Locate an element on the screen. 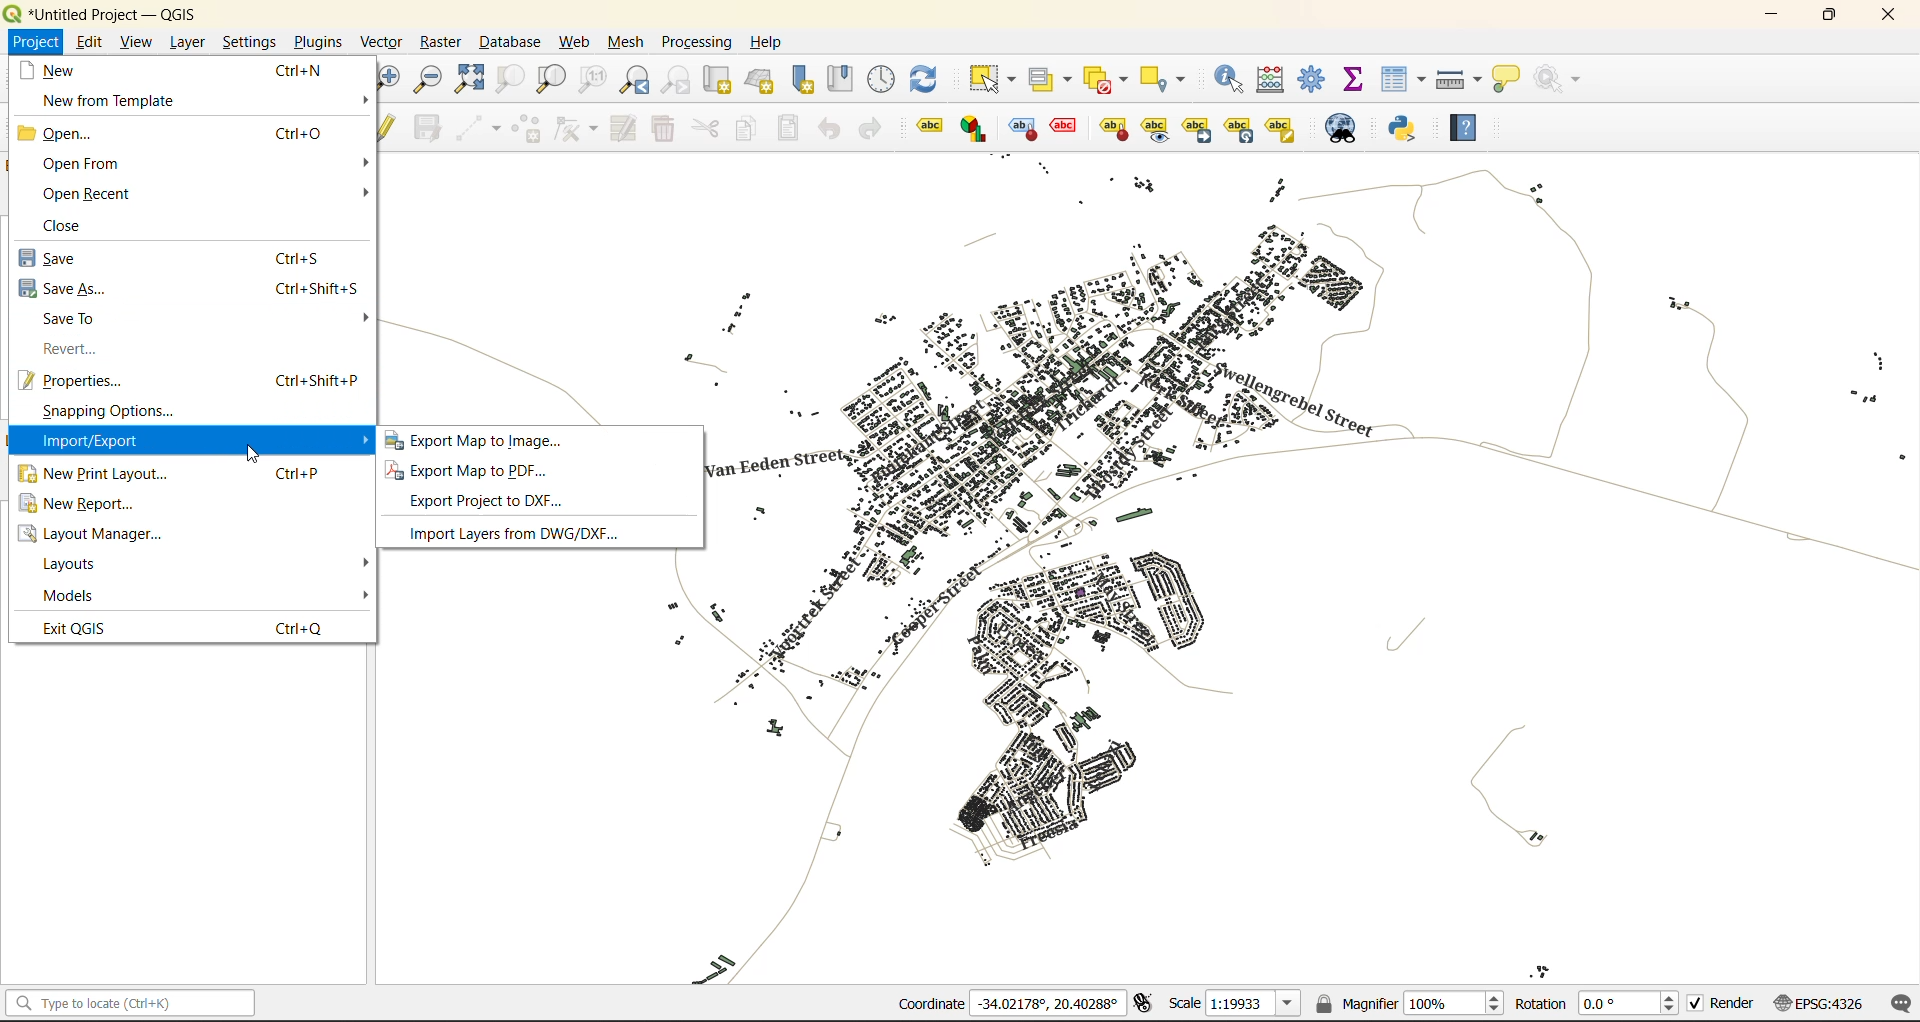  view is located at coordinates (132, 41).